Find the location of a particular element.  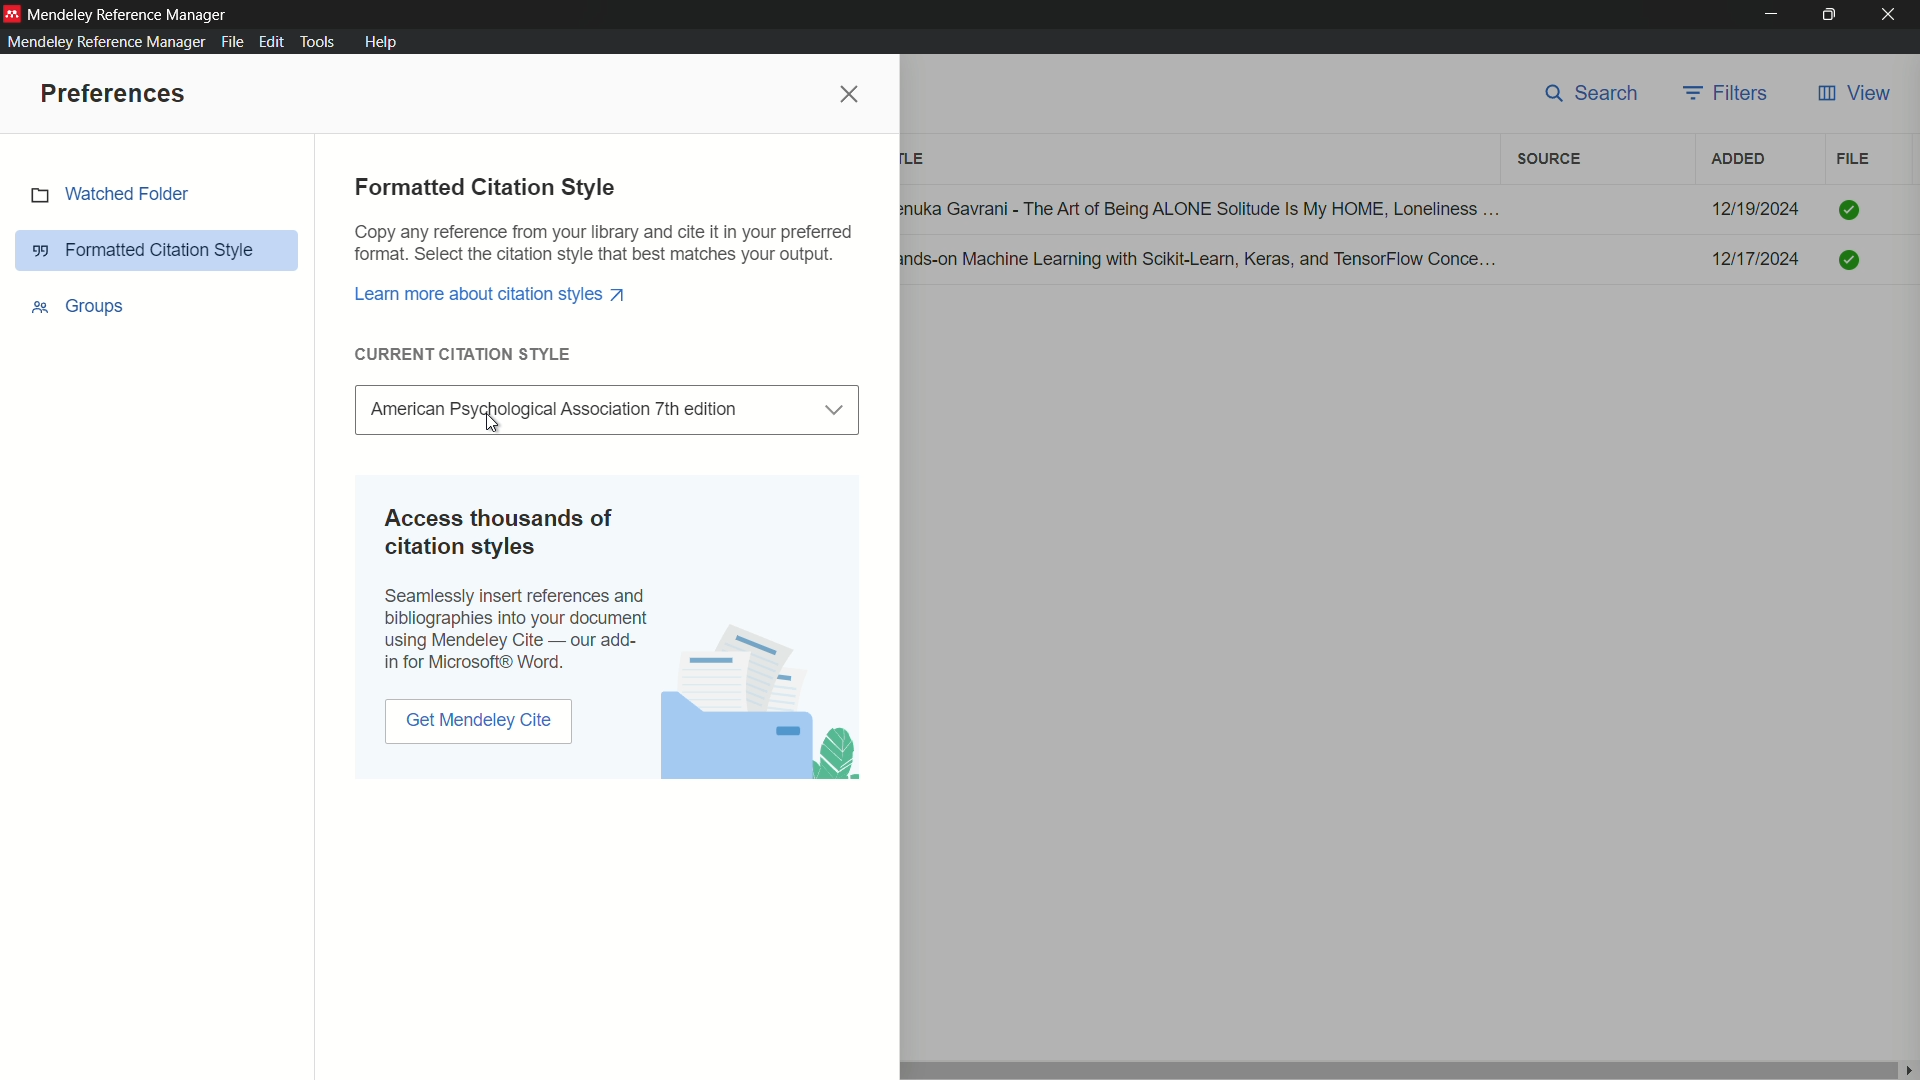

watched folder is located at coordinates (110, 197).